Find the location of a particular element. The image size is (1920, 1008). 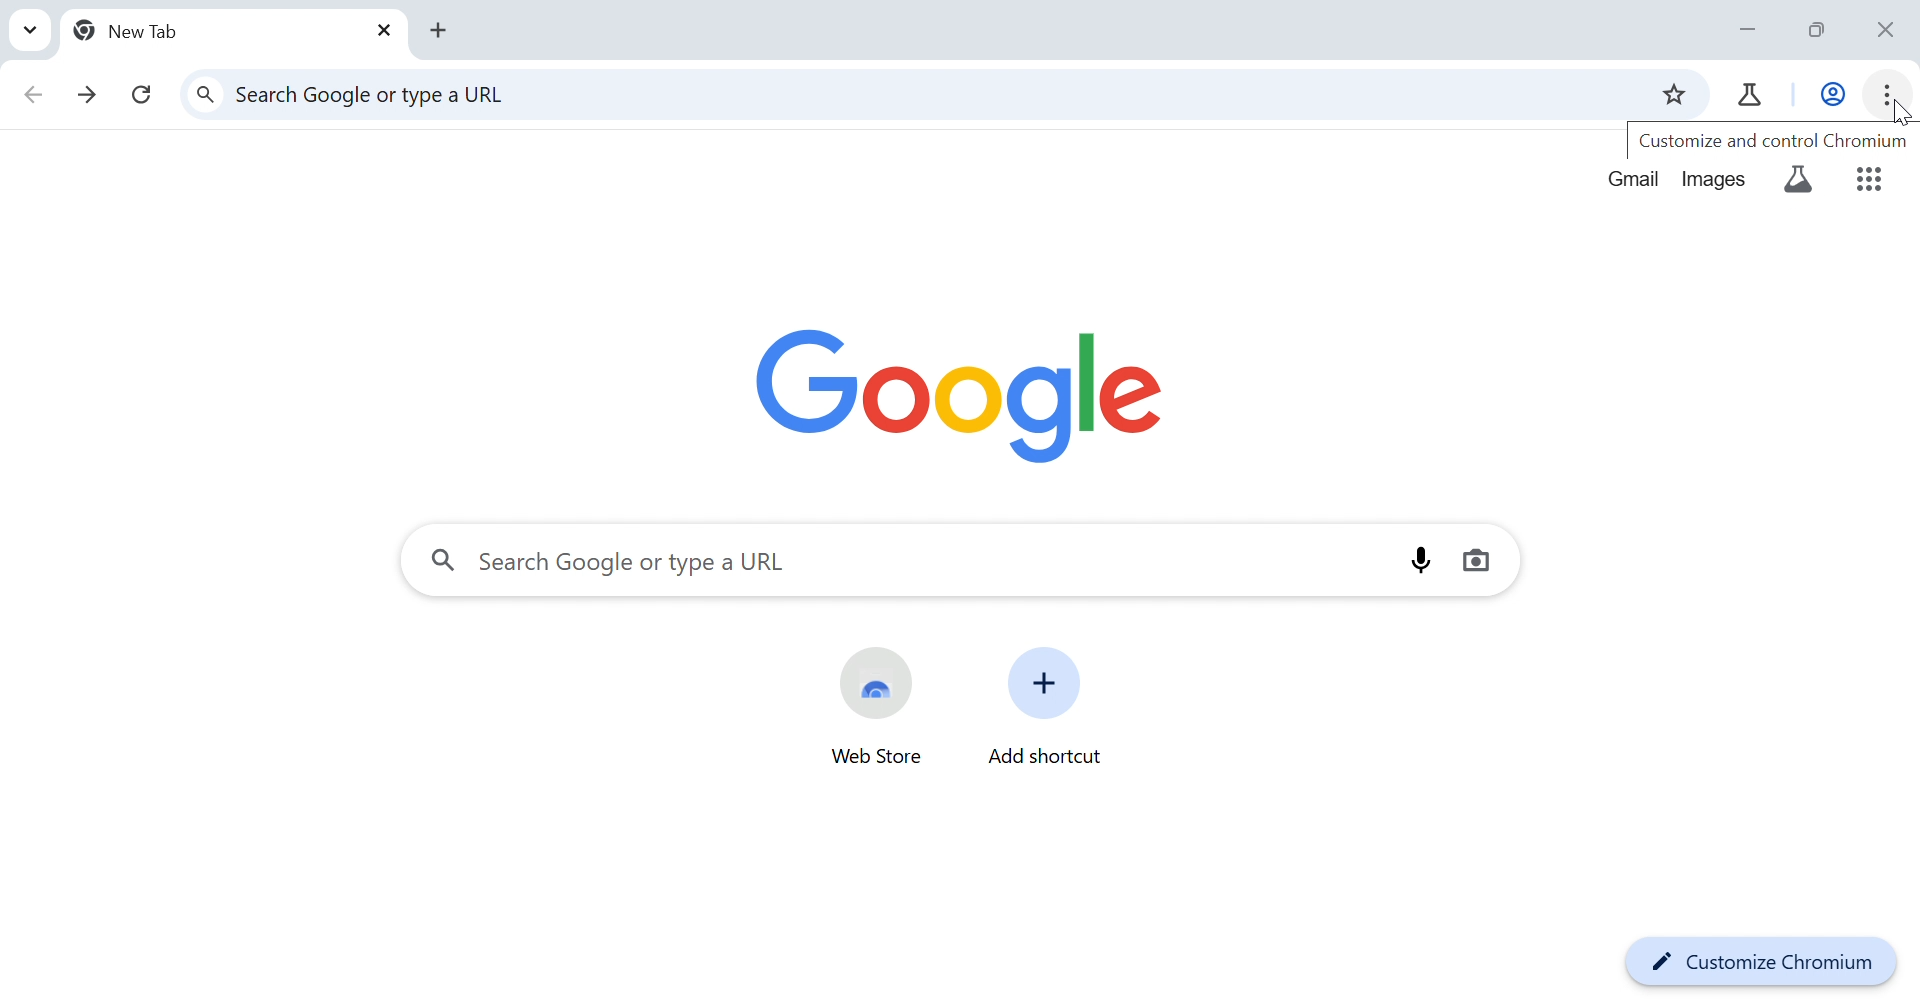

Search icon is located at coordinates (443, 559).